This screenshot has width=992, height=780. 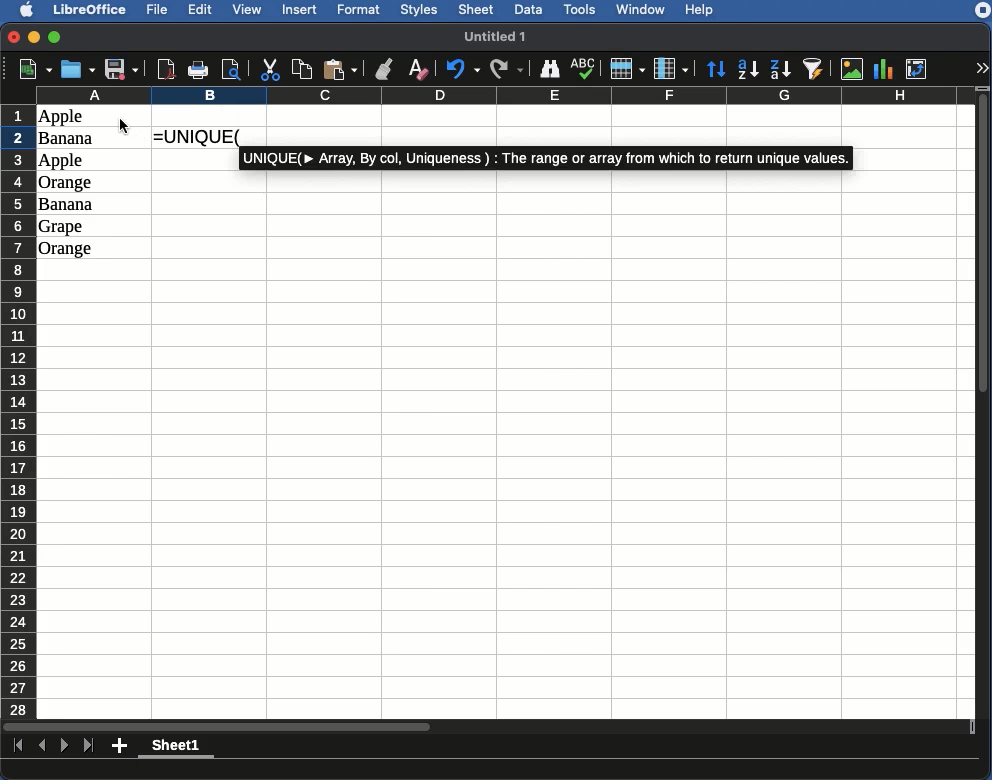 What do you see at coordinates (546, 158) in the screenshot?
I see `UNIQUE(Array, By col, Uniqueness) : the range or array from which to return unique values.` at bounding box center [546, 158].